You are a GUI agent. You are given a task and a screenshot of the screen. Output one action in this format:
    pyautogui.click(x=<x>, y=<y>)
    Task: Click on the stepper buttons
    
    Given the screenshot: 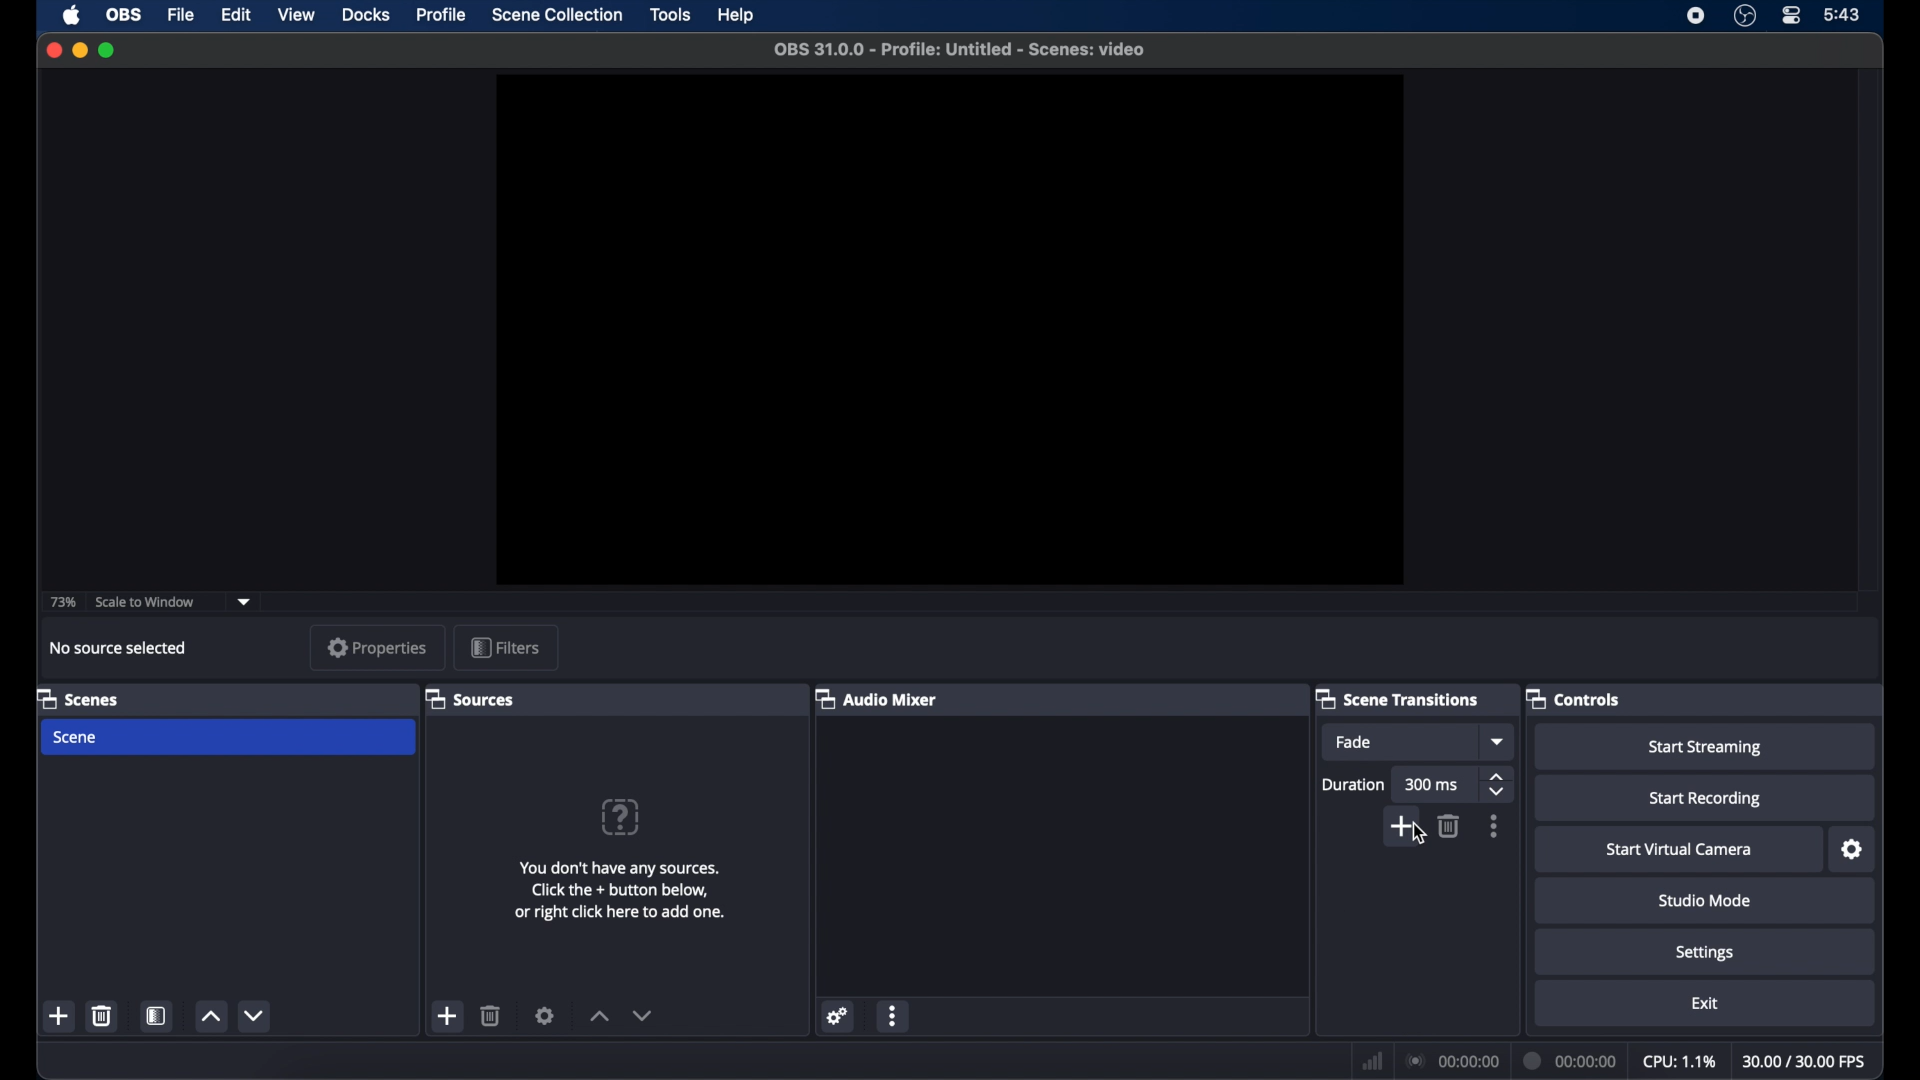 What is the action you would take?
    pyautogui.click(x=1498, y=785)
    